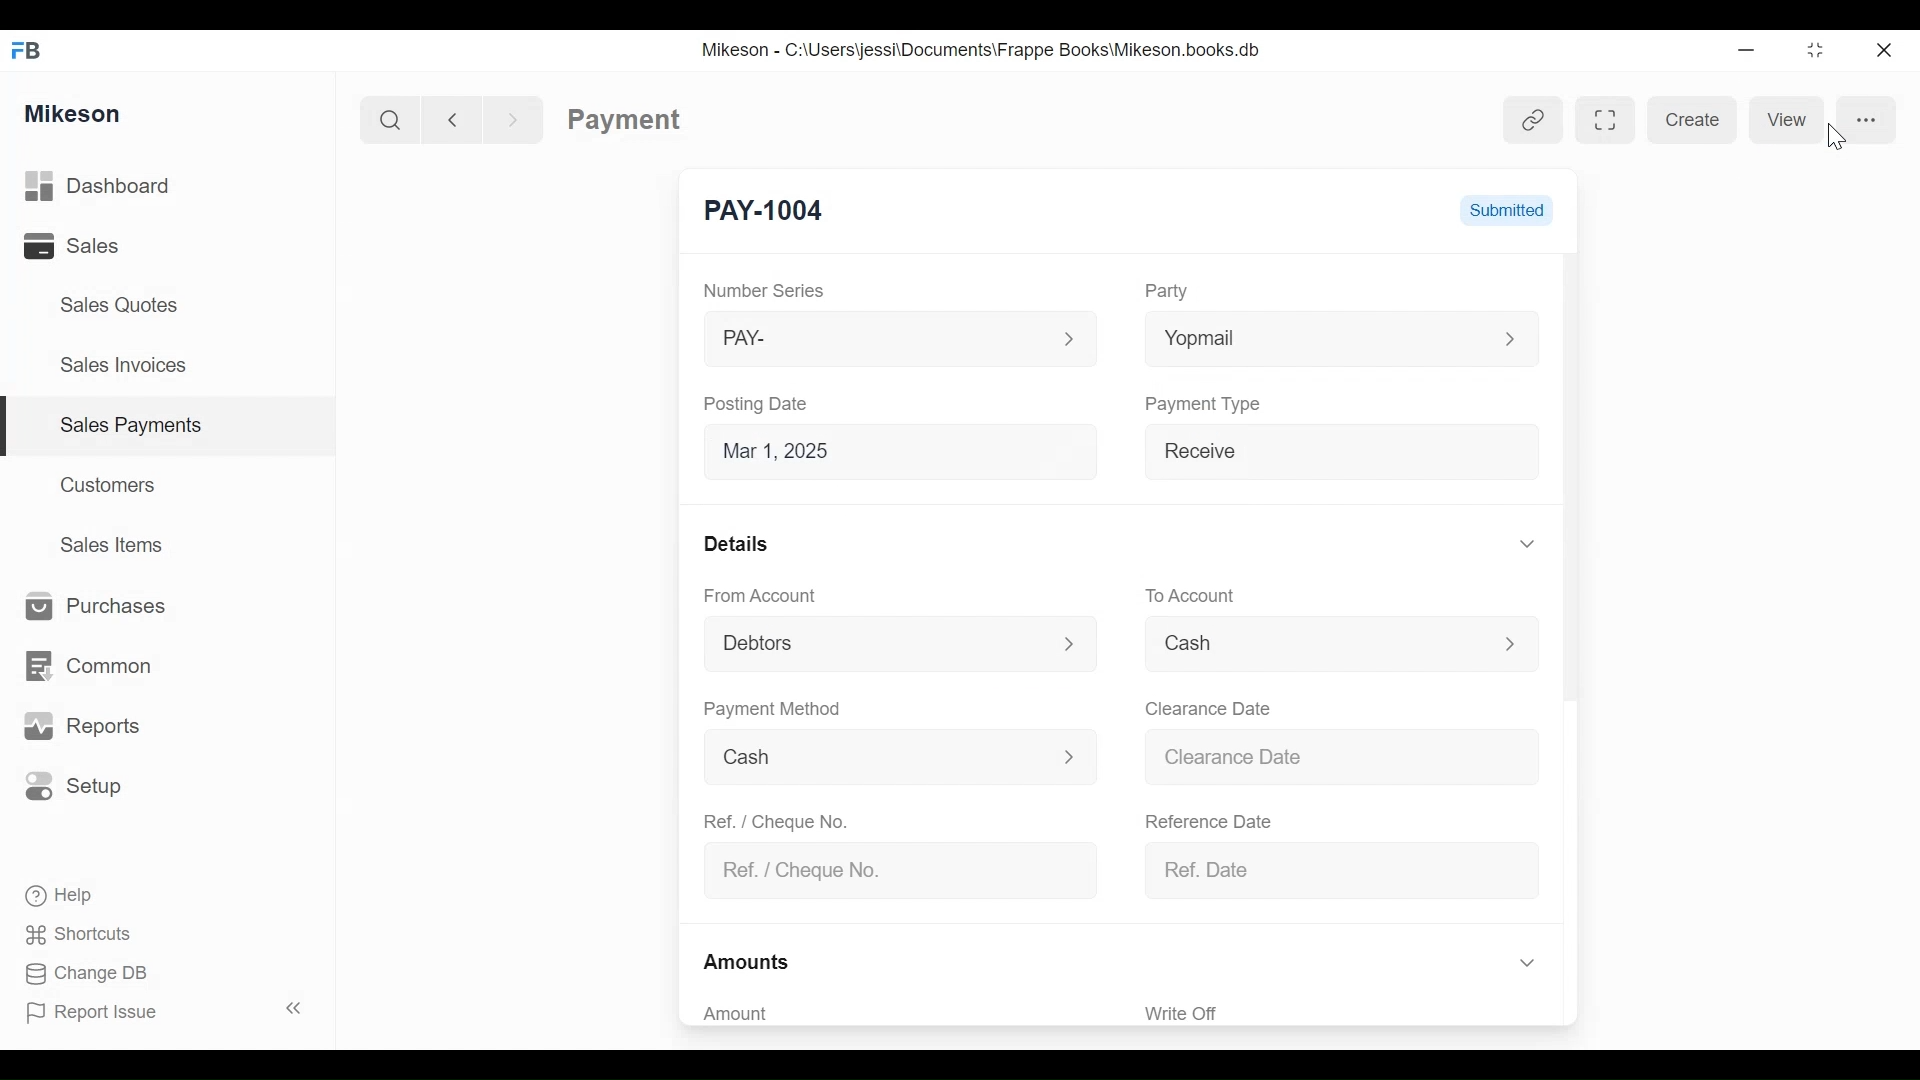 Image resolution: width=1920 pixels, height=1080 pixels. Describe the element at coordinates (32, 47) in the screenshot. I see `FB` at that location.